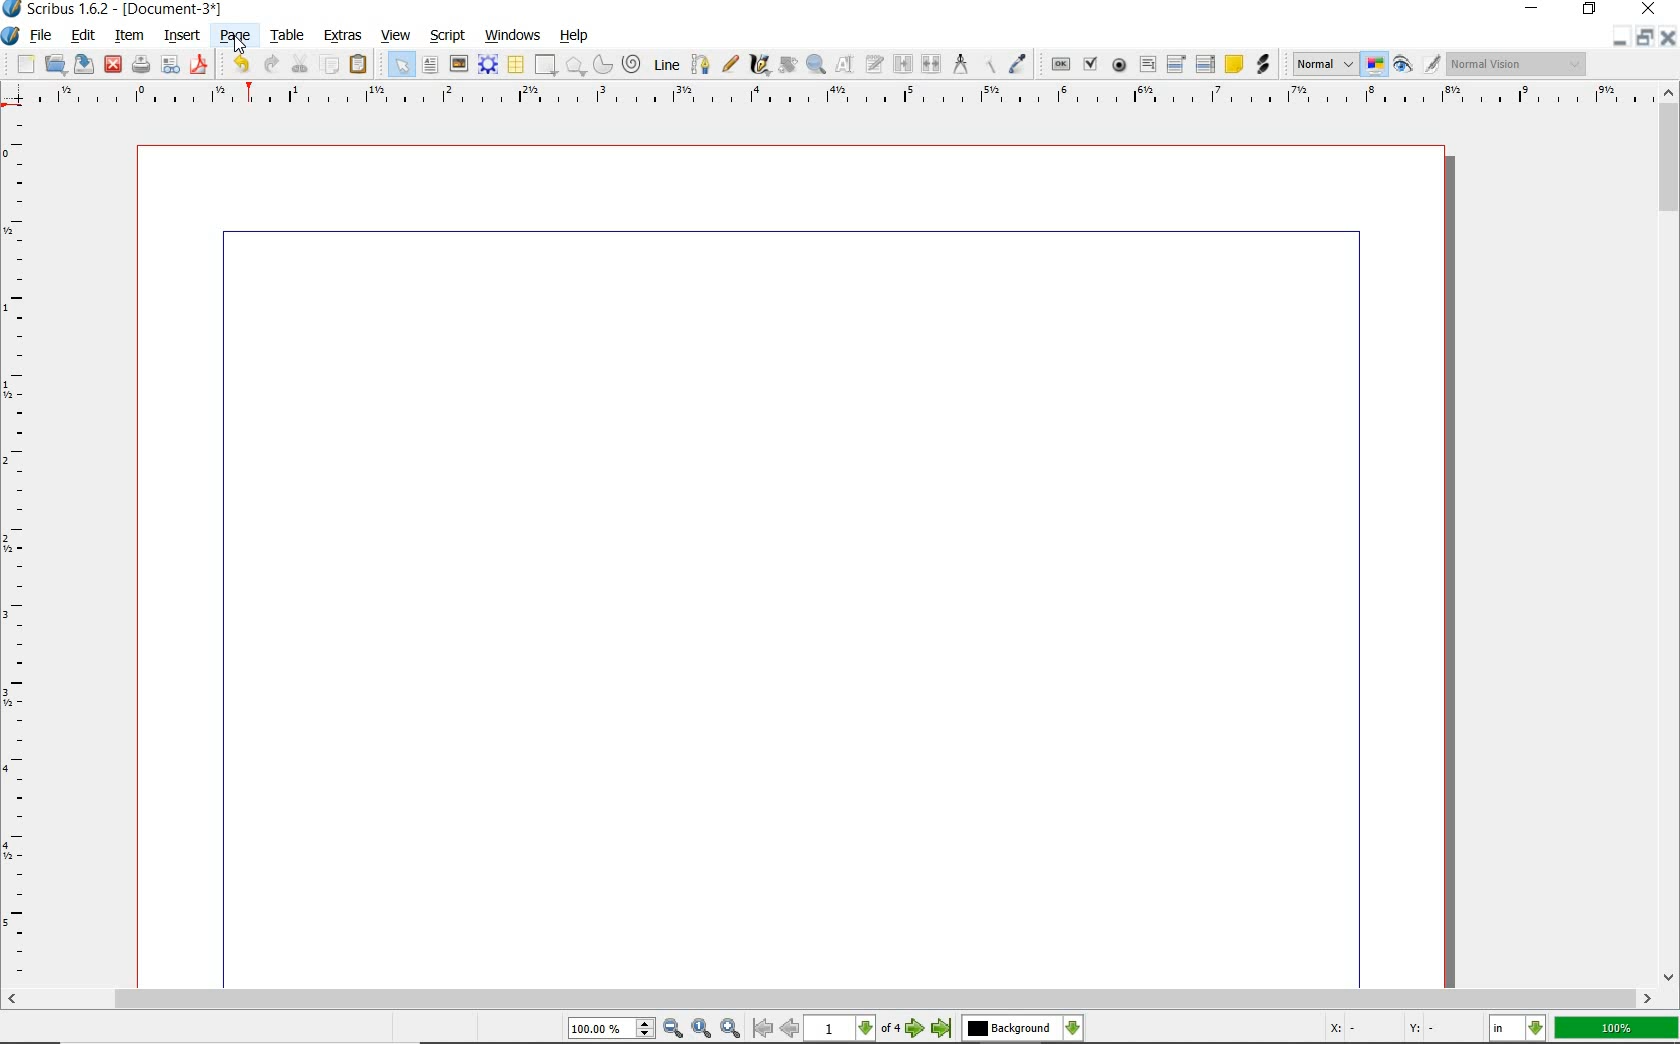 This screenshot has width=1680, height=1044. What do you see at coordinates (81, 34) in the screenshot?
I see `edit` at bounding box center [81, 34].